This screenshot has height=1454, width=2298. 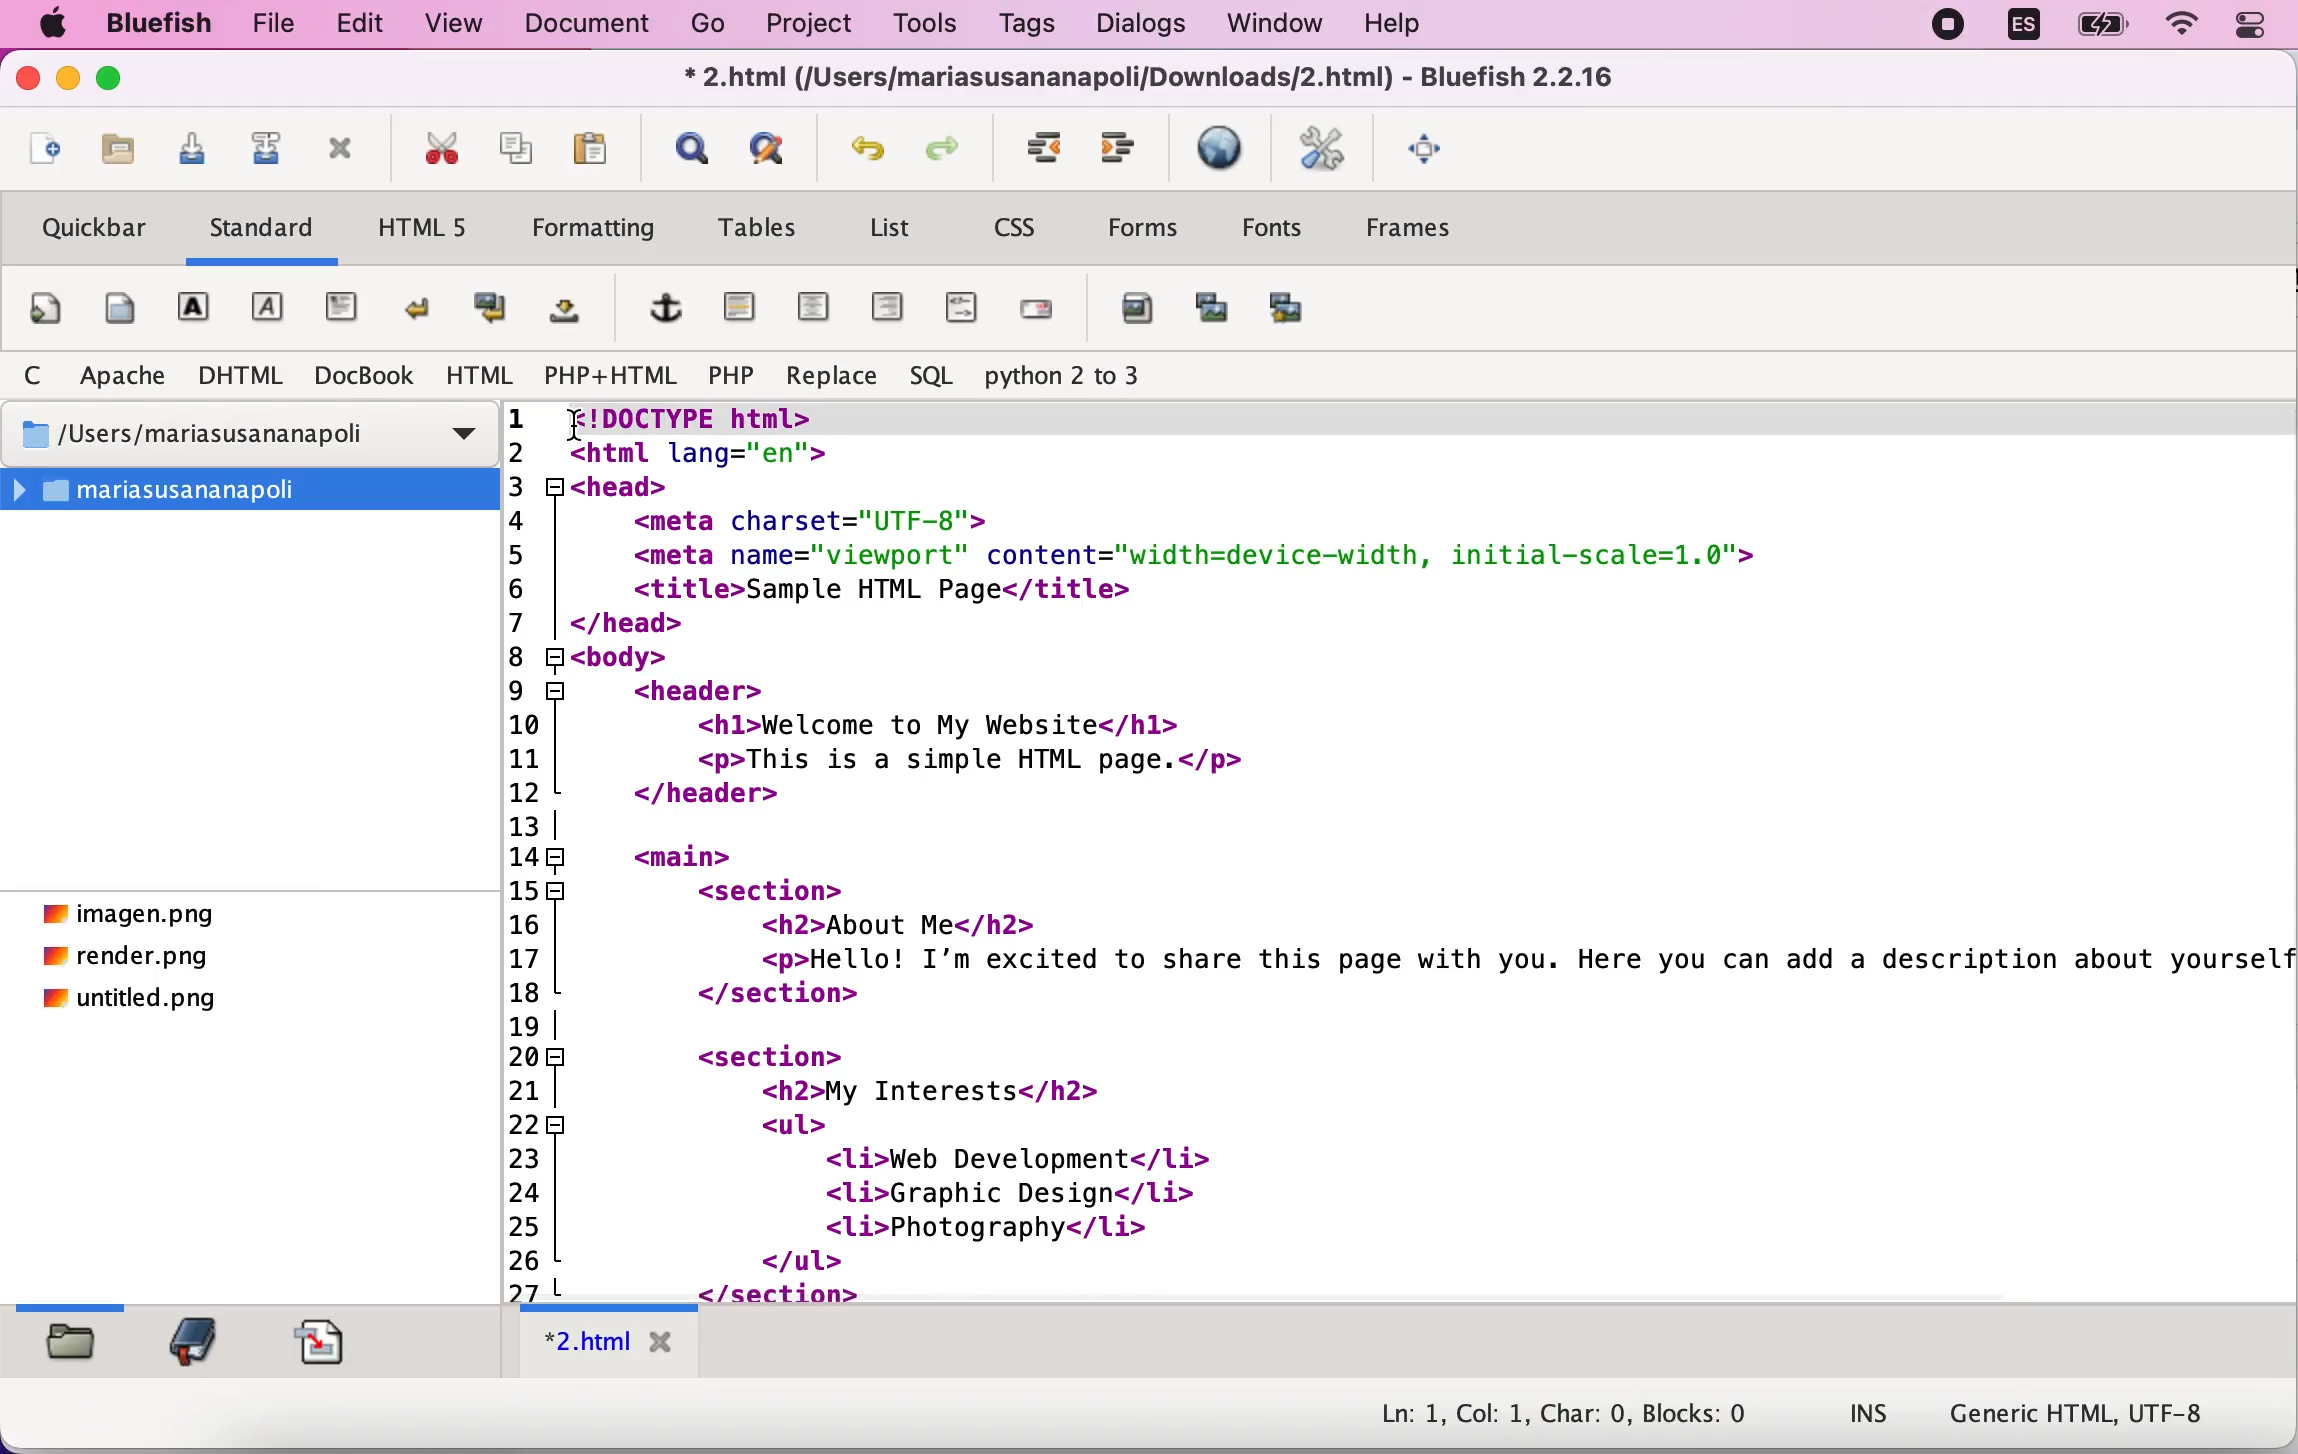 I want to click on strong, so click(x=195, y=311).